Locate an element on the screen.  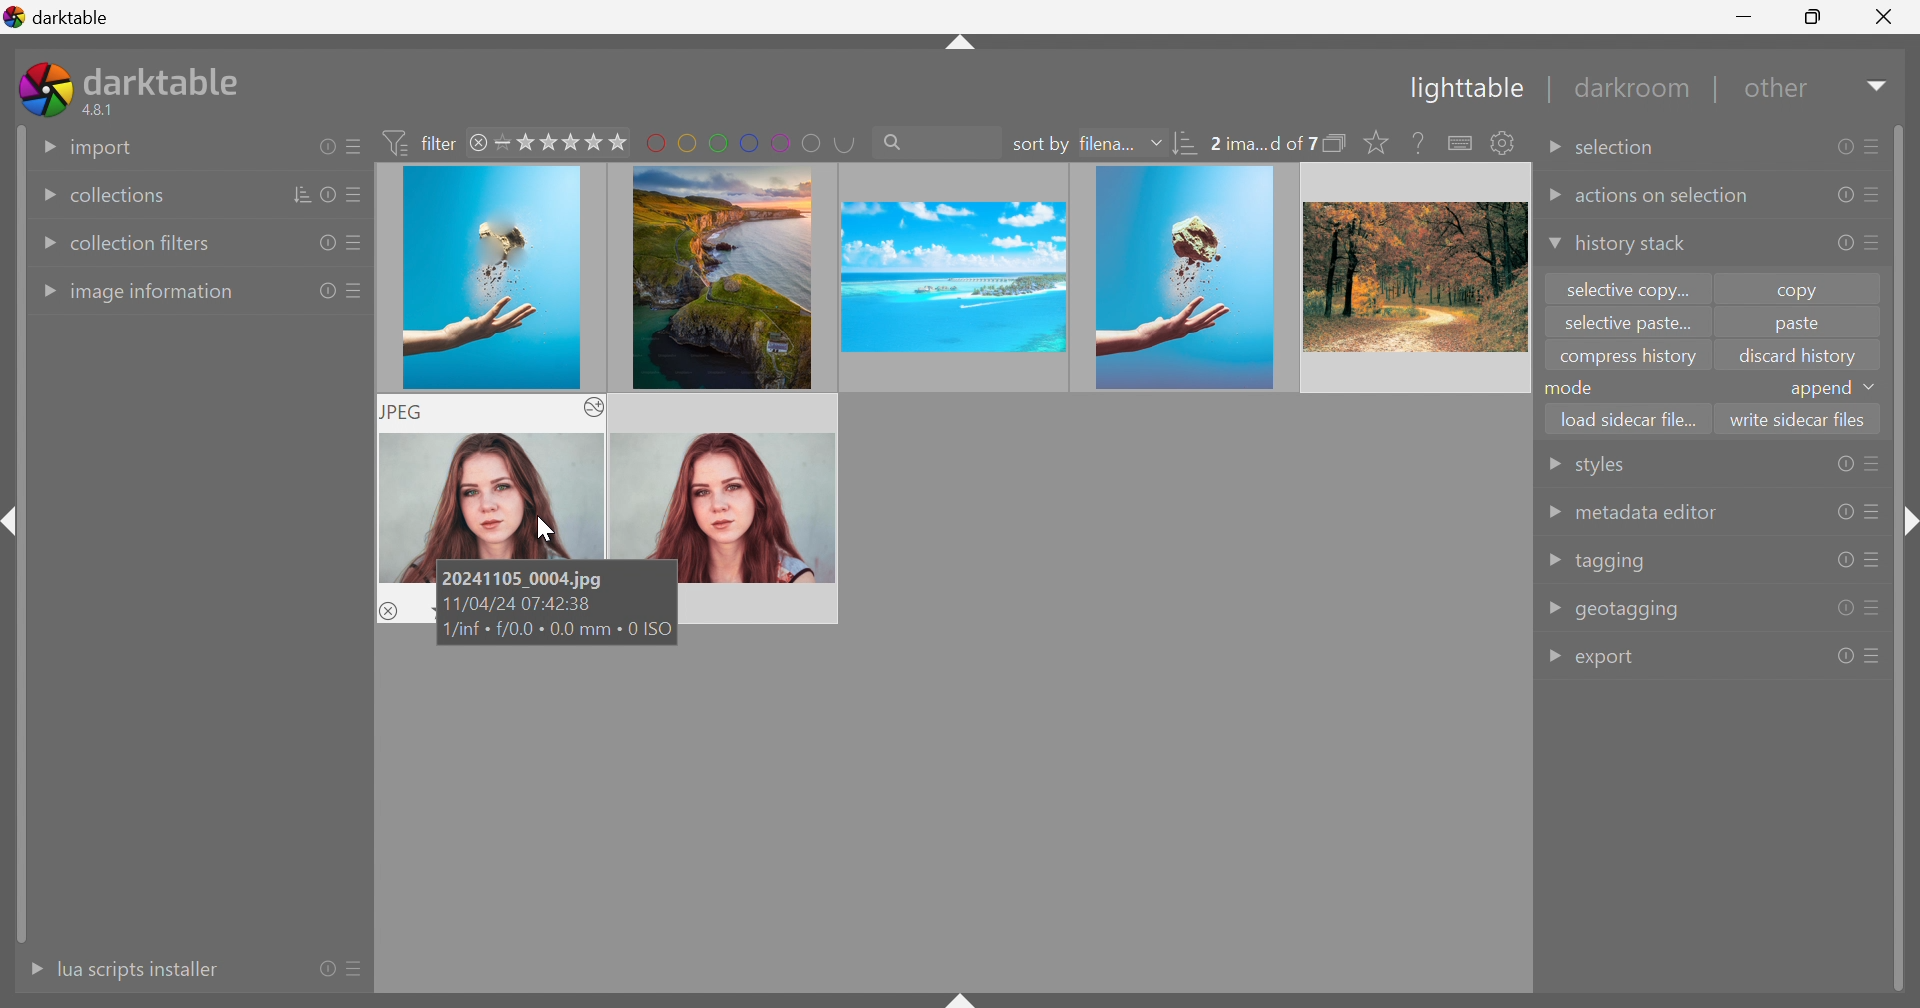
shift+ctrl+t is located at coordinates (958, 46).